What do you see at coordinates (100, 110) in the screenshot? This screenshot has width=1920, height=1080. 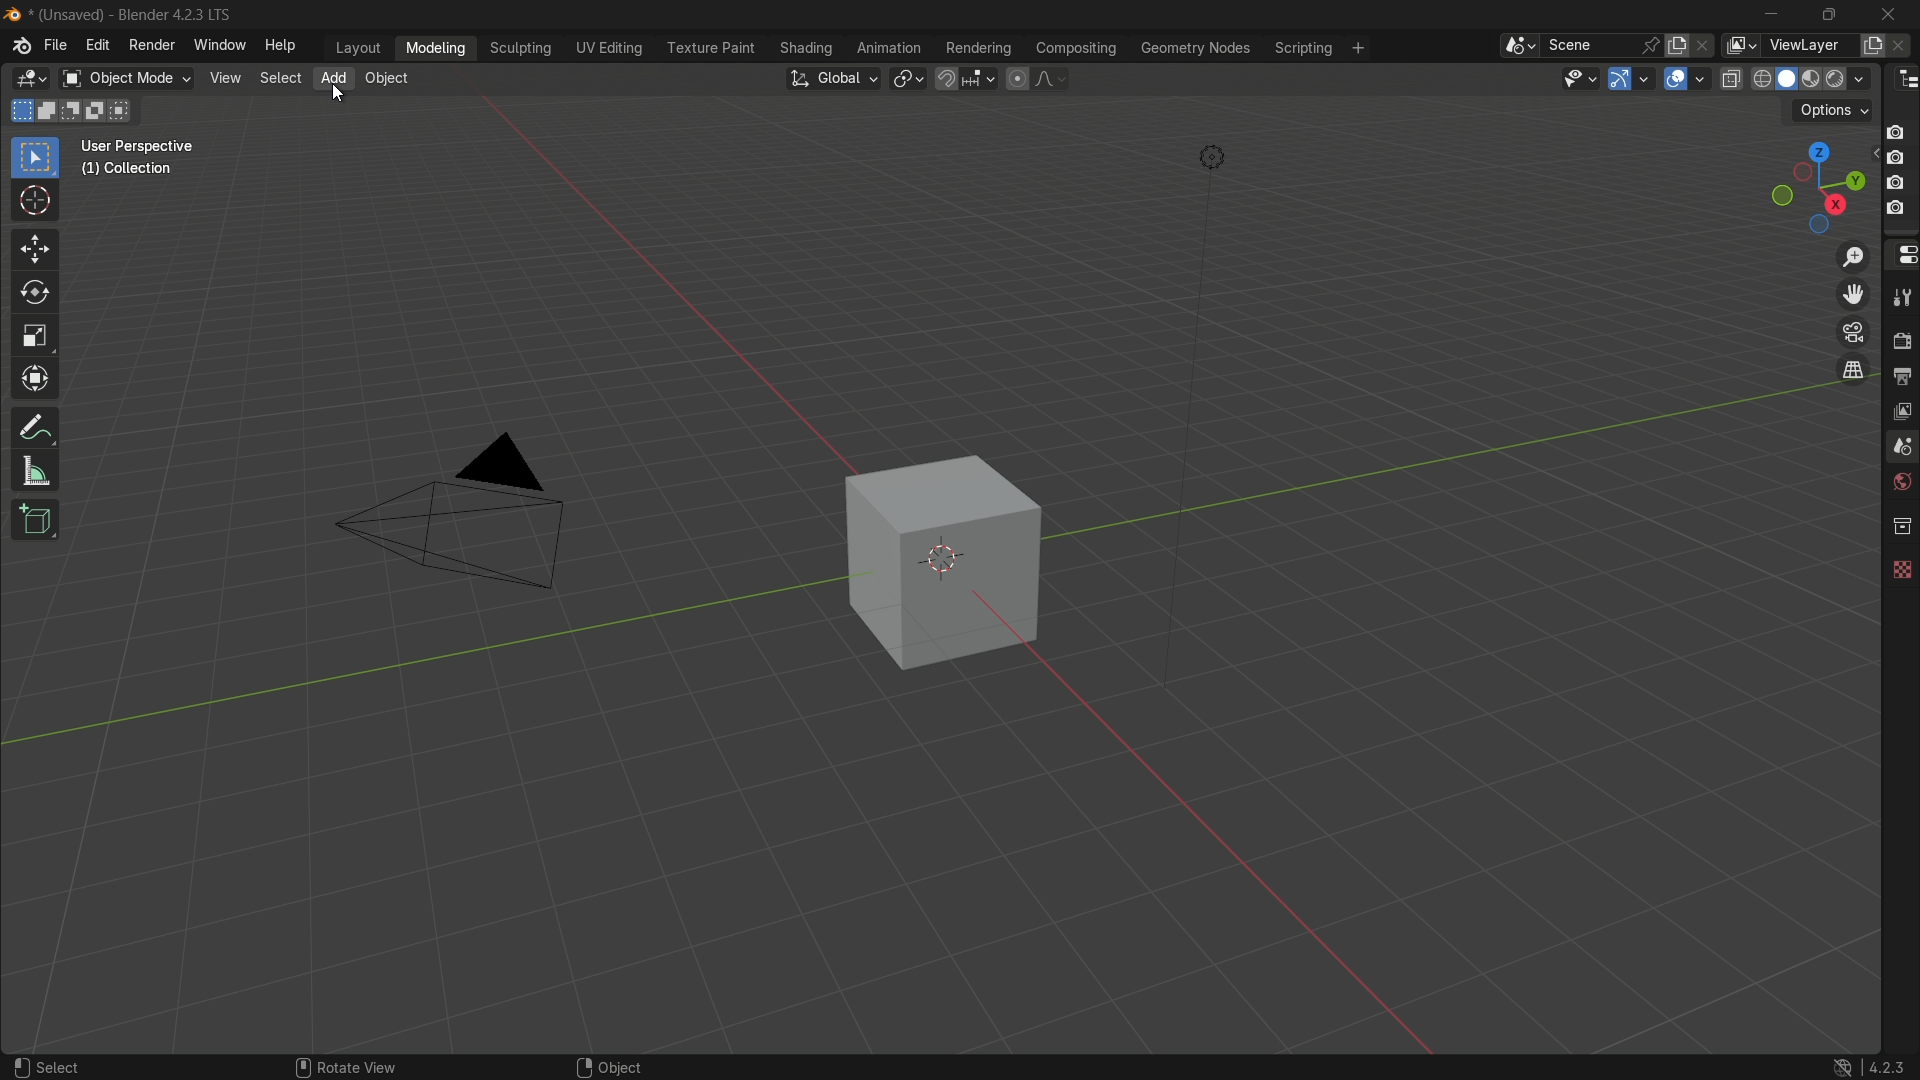 I see `invert existing selection` at bounding box center [100, 110].